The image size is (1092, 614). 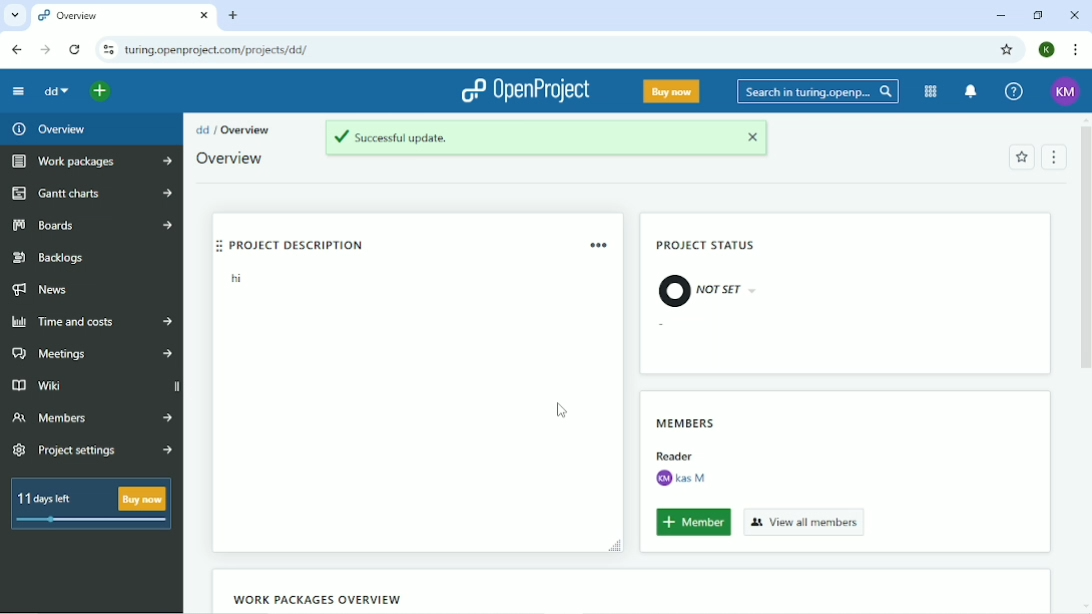 What do you see at coordinates (518, 137) in the screenshot?
I see `Successful update.` at bounding box center [518, 137].